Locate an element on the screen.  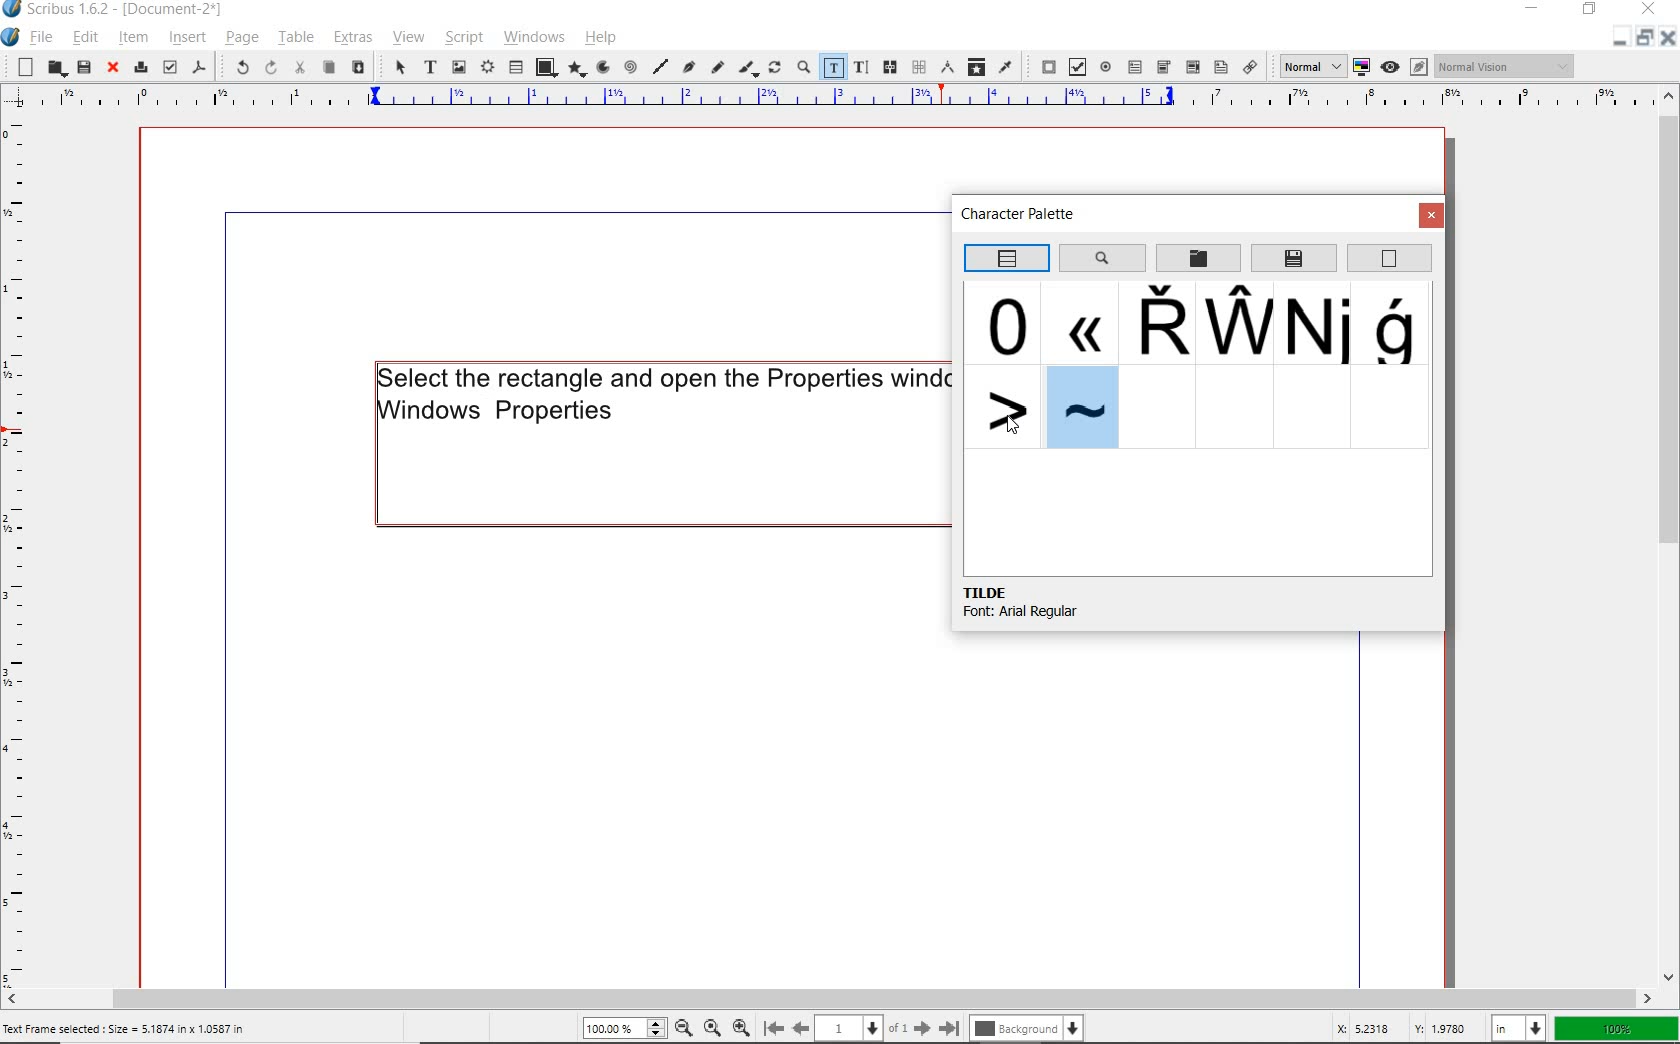
Text annotation is located at coordinates (1219, 68).